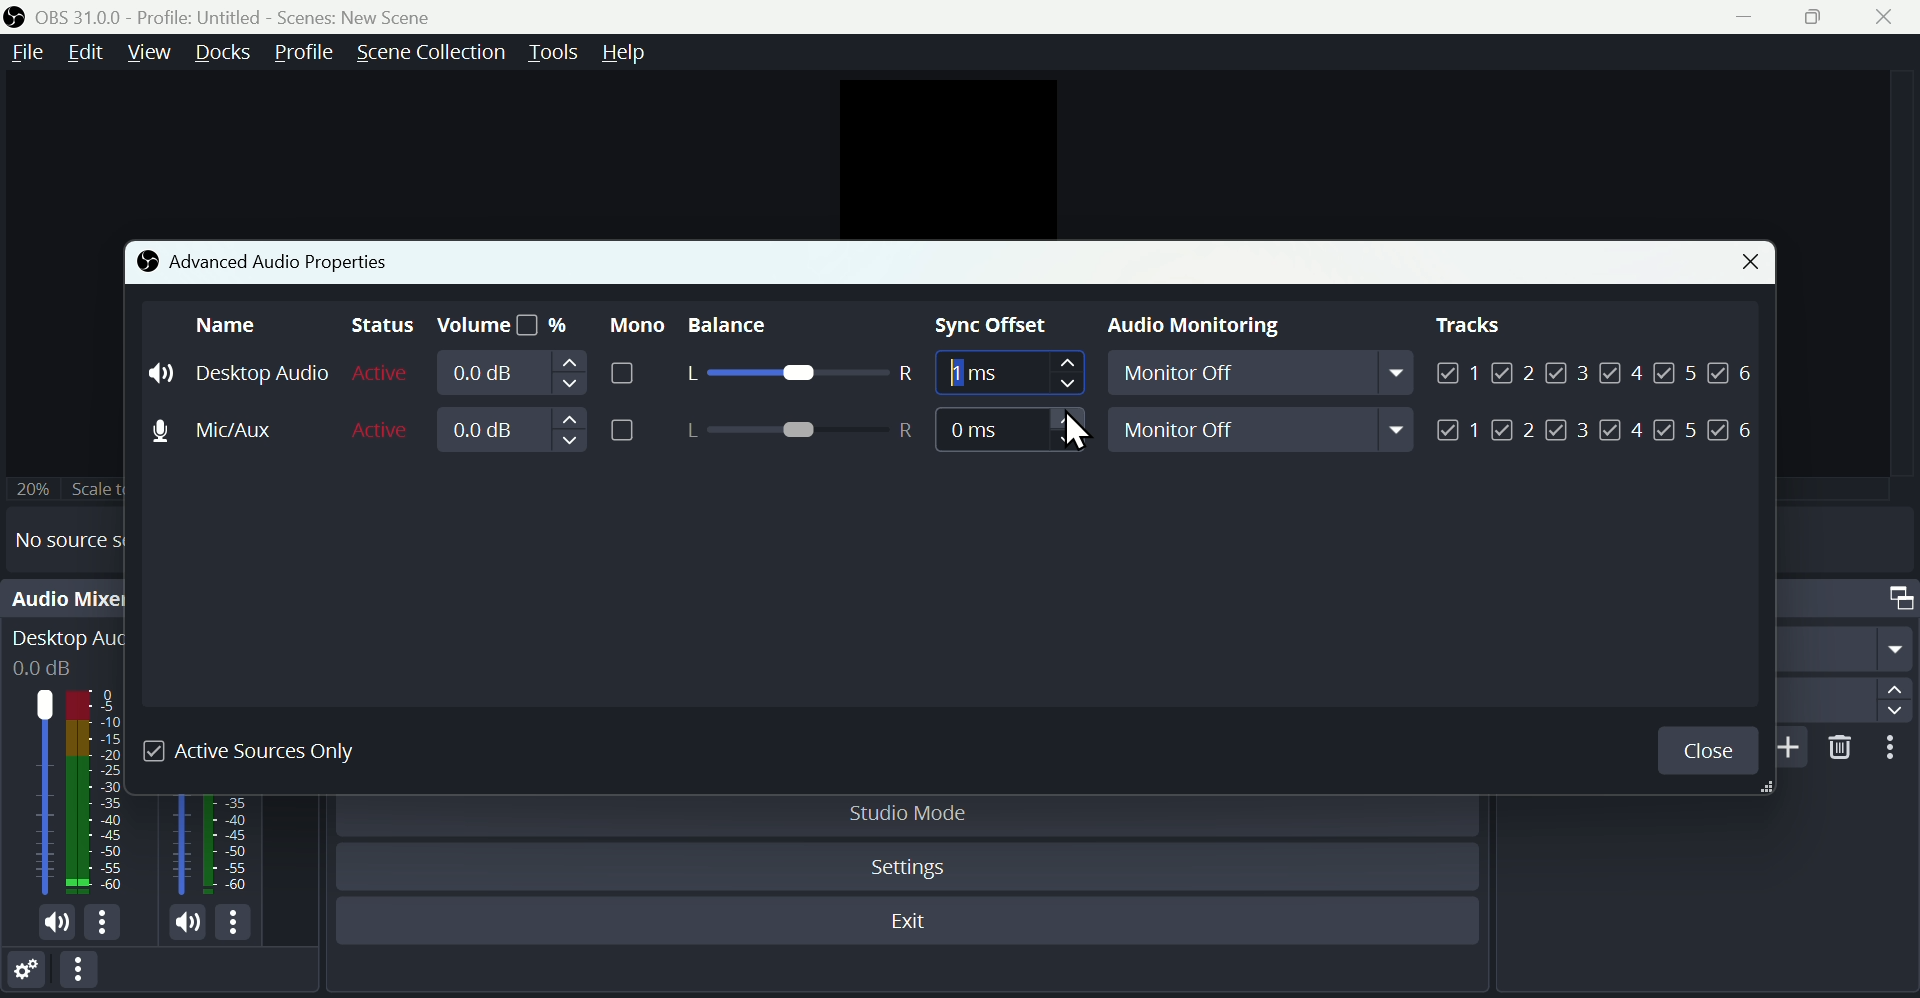 The width and height of the screenshot is (1920, 998). I want to click on view, so click(148, 51).